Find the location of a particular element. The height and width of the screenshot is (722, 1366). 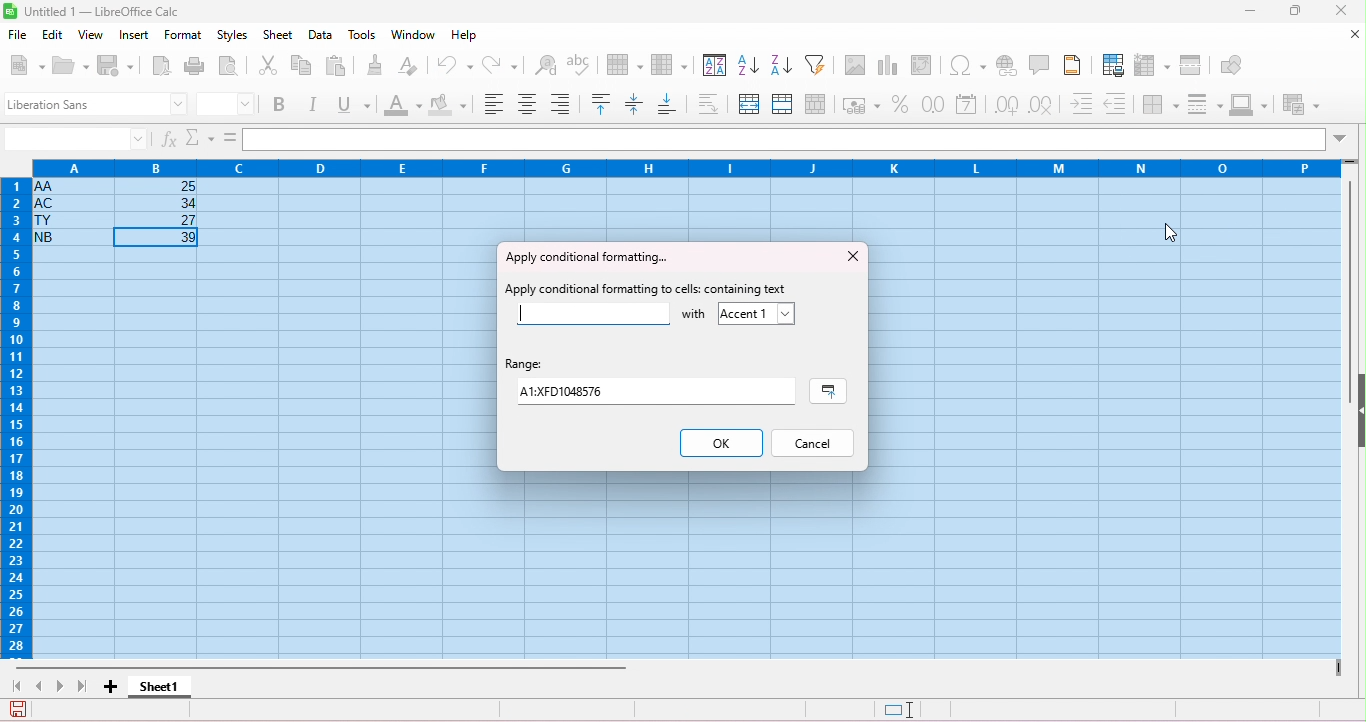

window is located at coordinates (414, 35).